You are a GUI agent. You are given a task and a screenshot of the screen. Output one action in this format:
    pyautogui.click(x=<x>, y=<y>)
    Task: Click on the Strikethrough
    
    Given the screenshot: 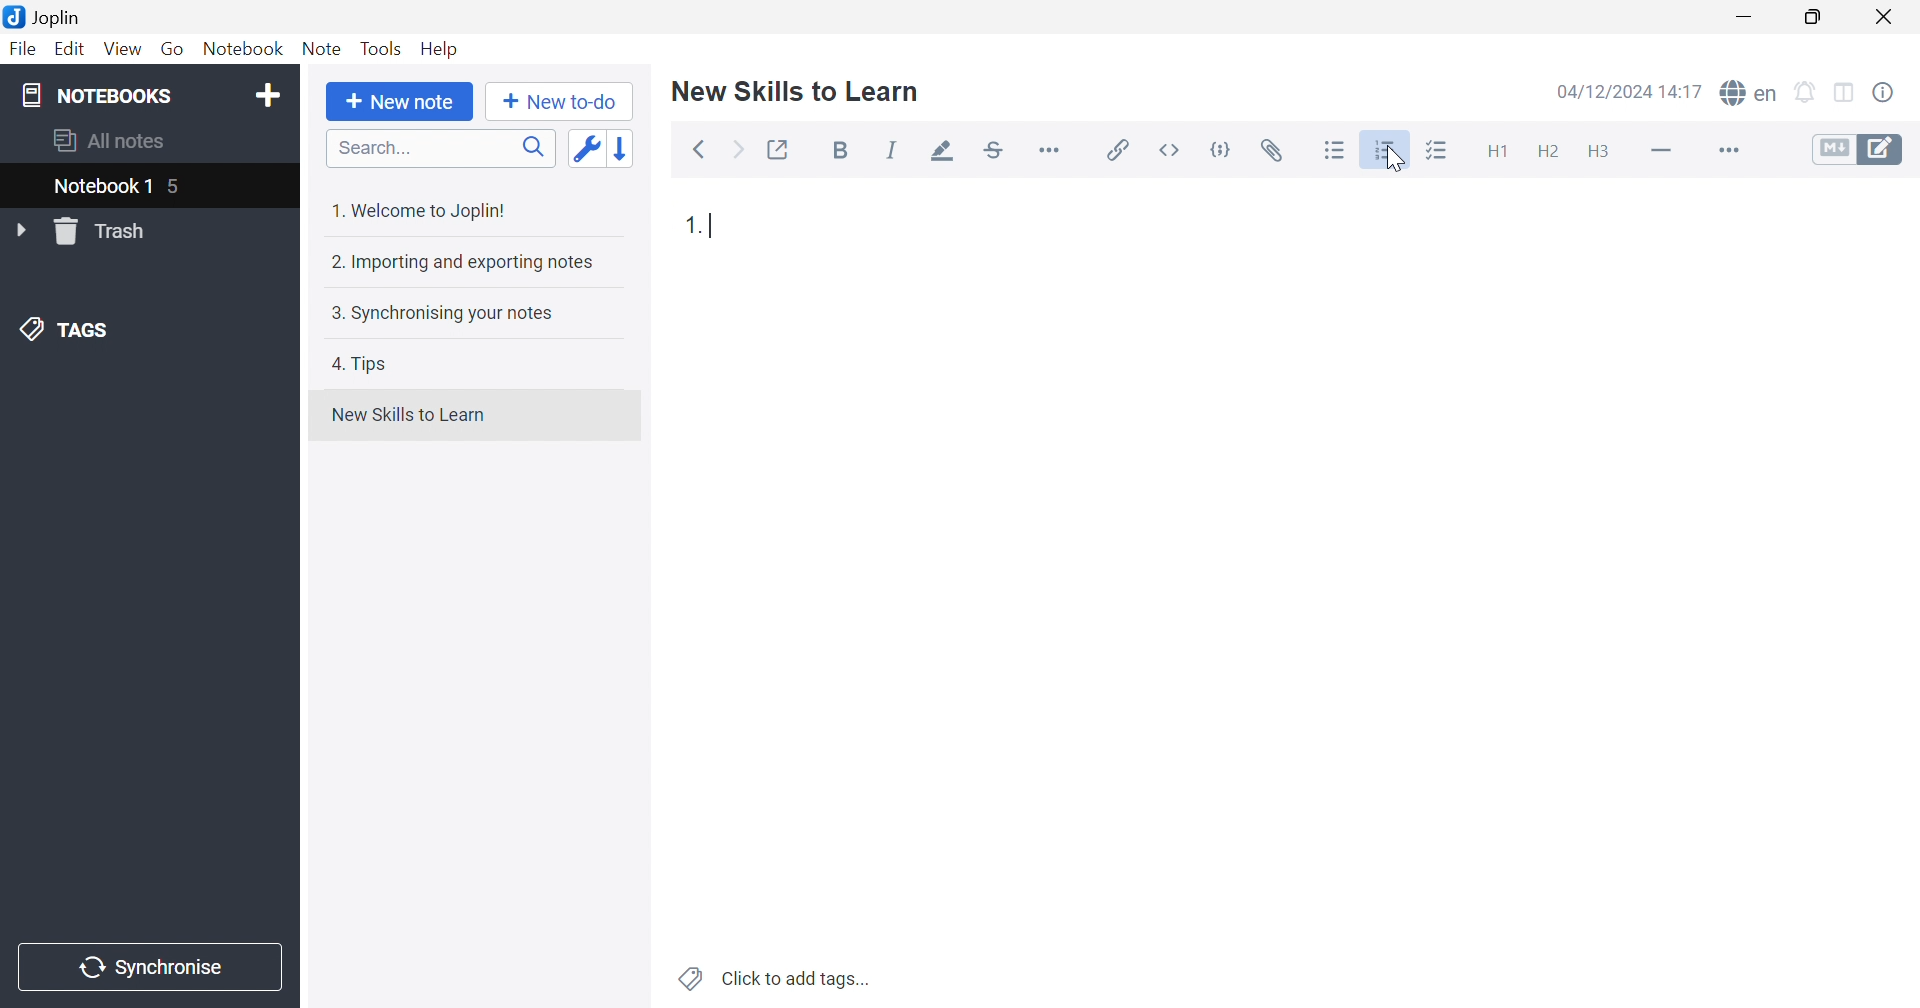 What is the action you would take?
    pyautogui.click(x=995, y=151)
    